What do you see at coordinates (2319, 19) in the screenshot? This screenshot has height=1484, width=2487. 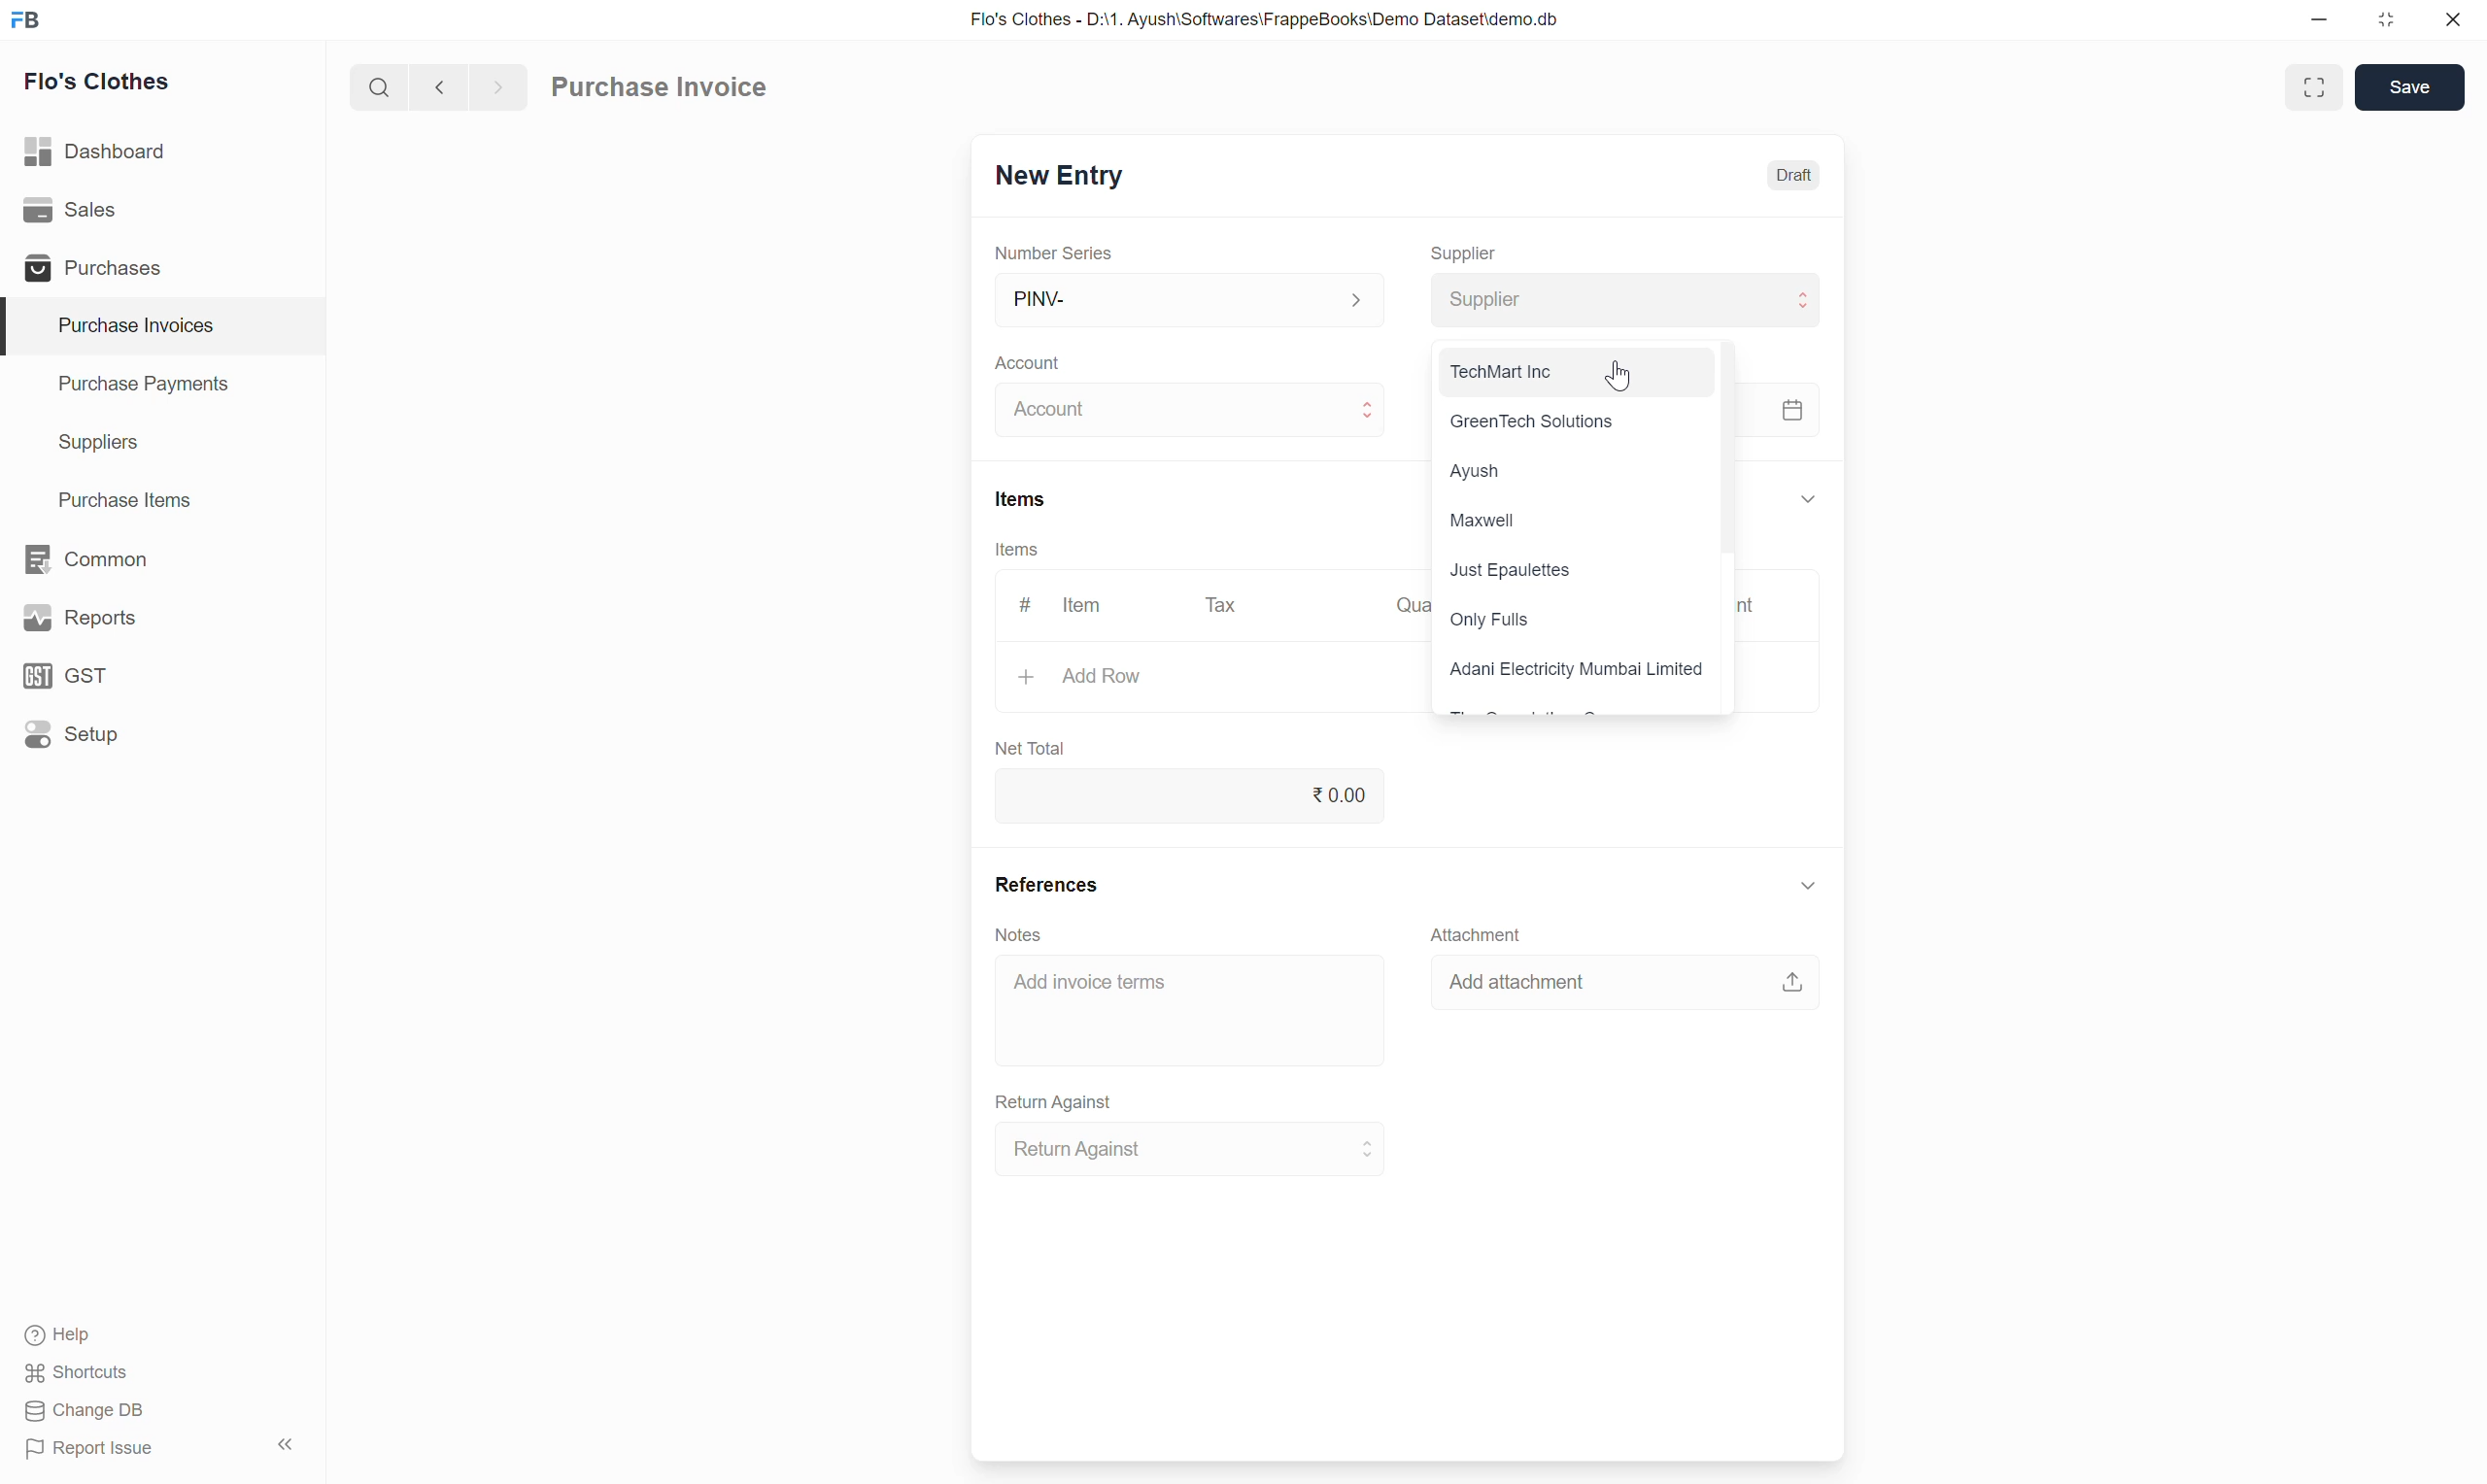 I see `Minimize` at bounding box center [2319, 19].